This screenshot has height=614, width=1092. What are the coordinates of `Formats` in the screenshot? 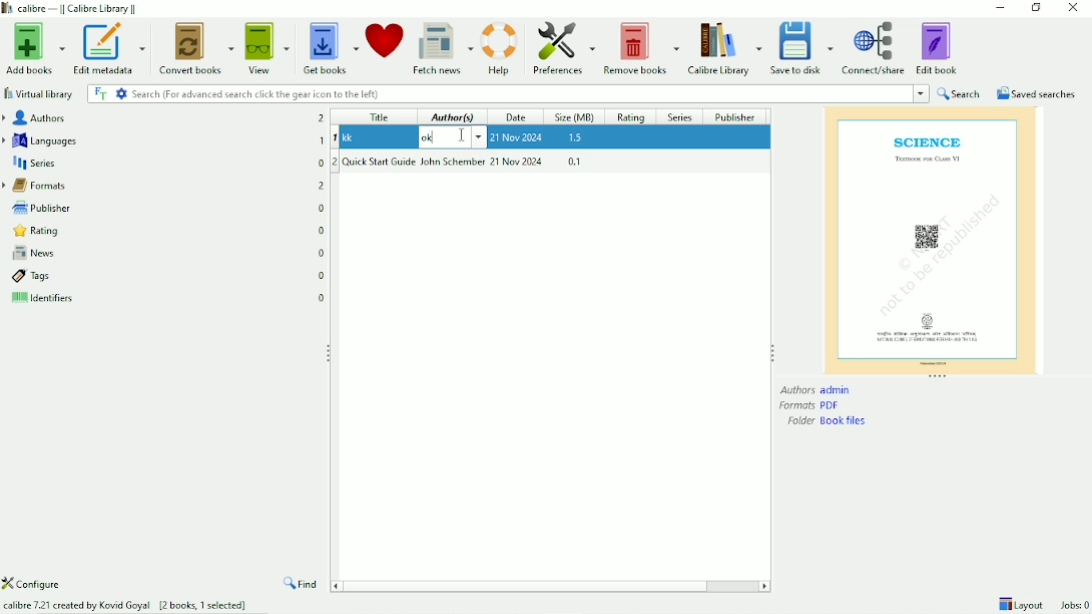 It's located at (810, 406).